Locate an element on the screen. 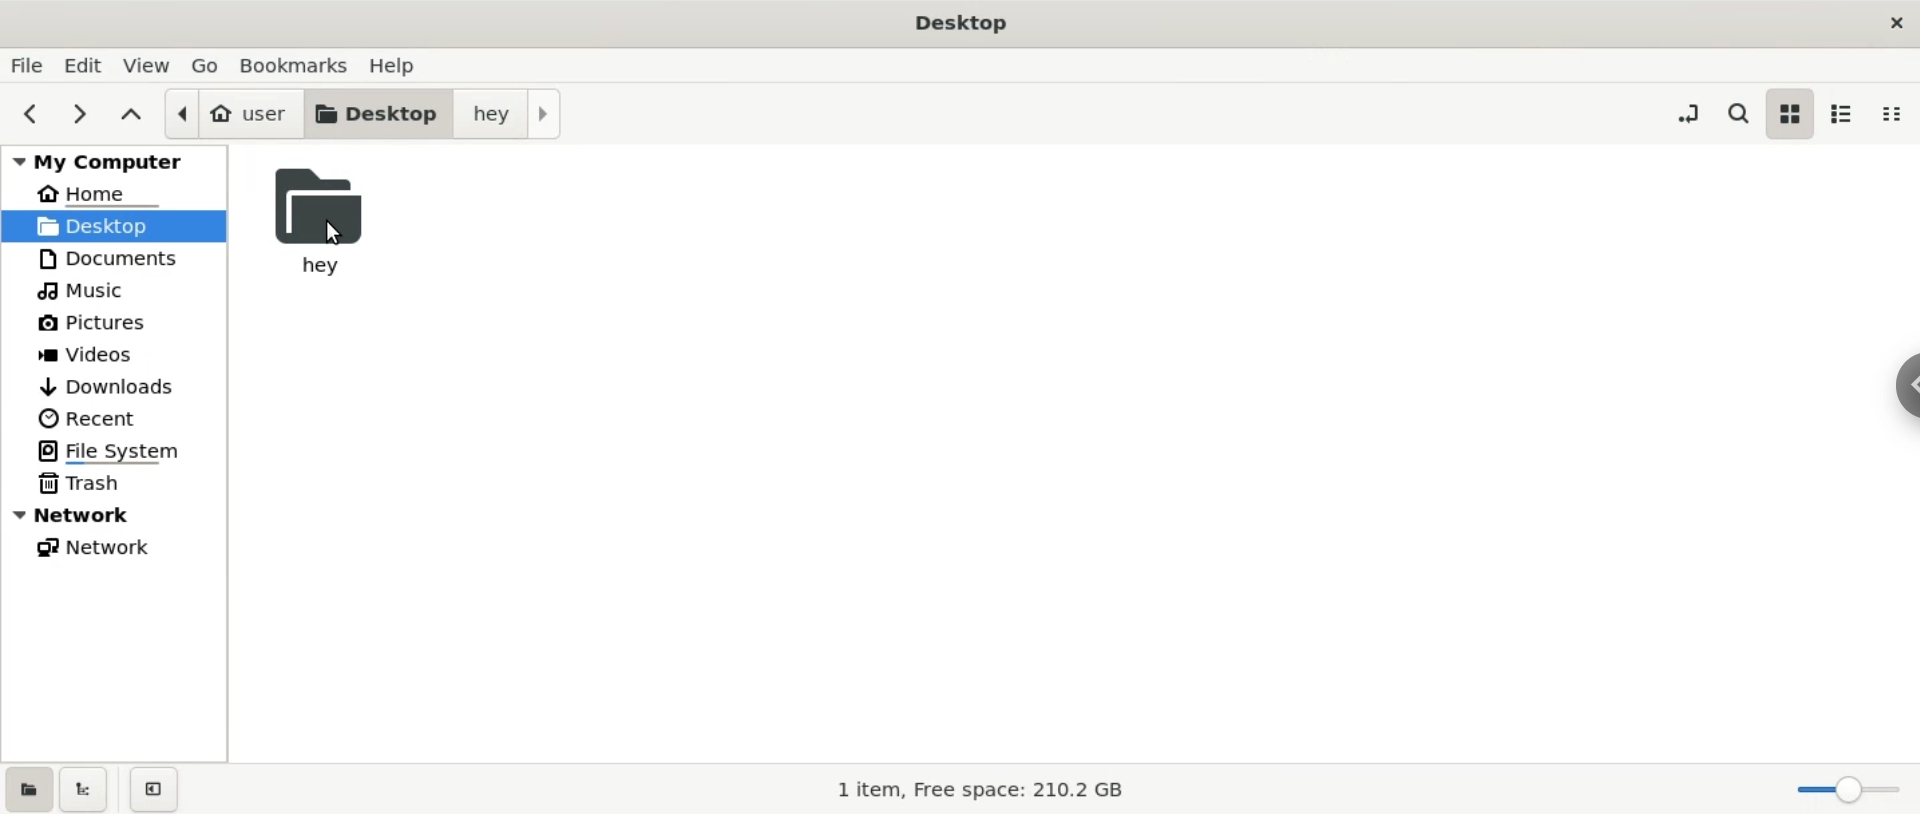 The width and height of the screenshot is (1920, 814). cursor is located at coordinates (1900, 395).